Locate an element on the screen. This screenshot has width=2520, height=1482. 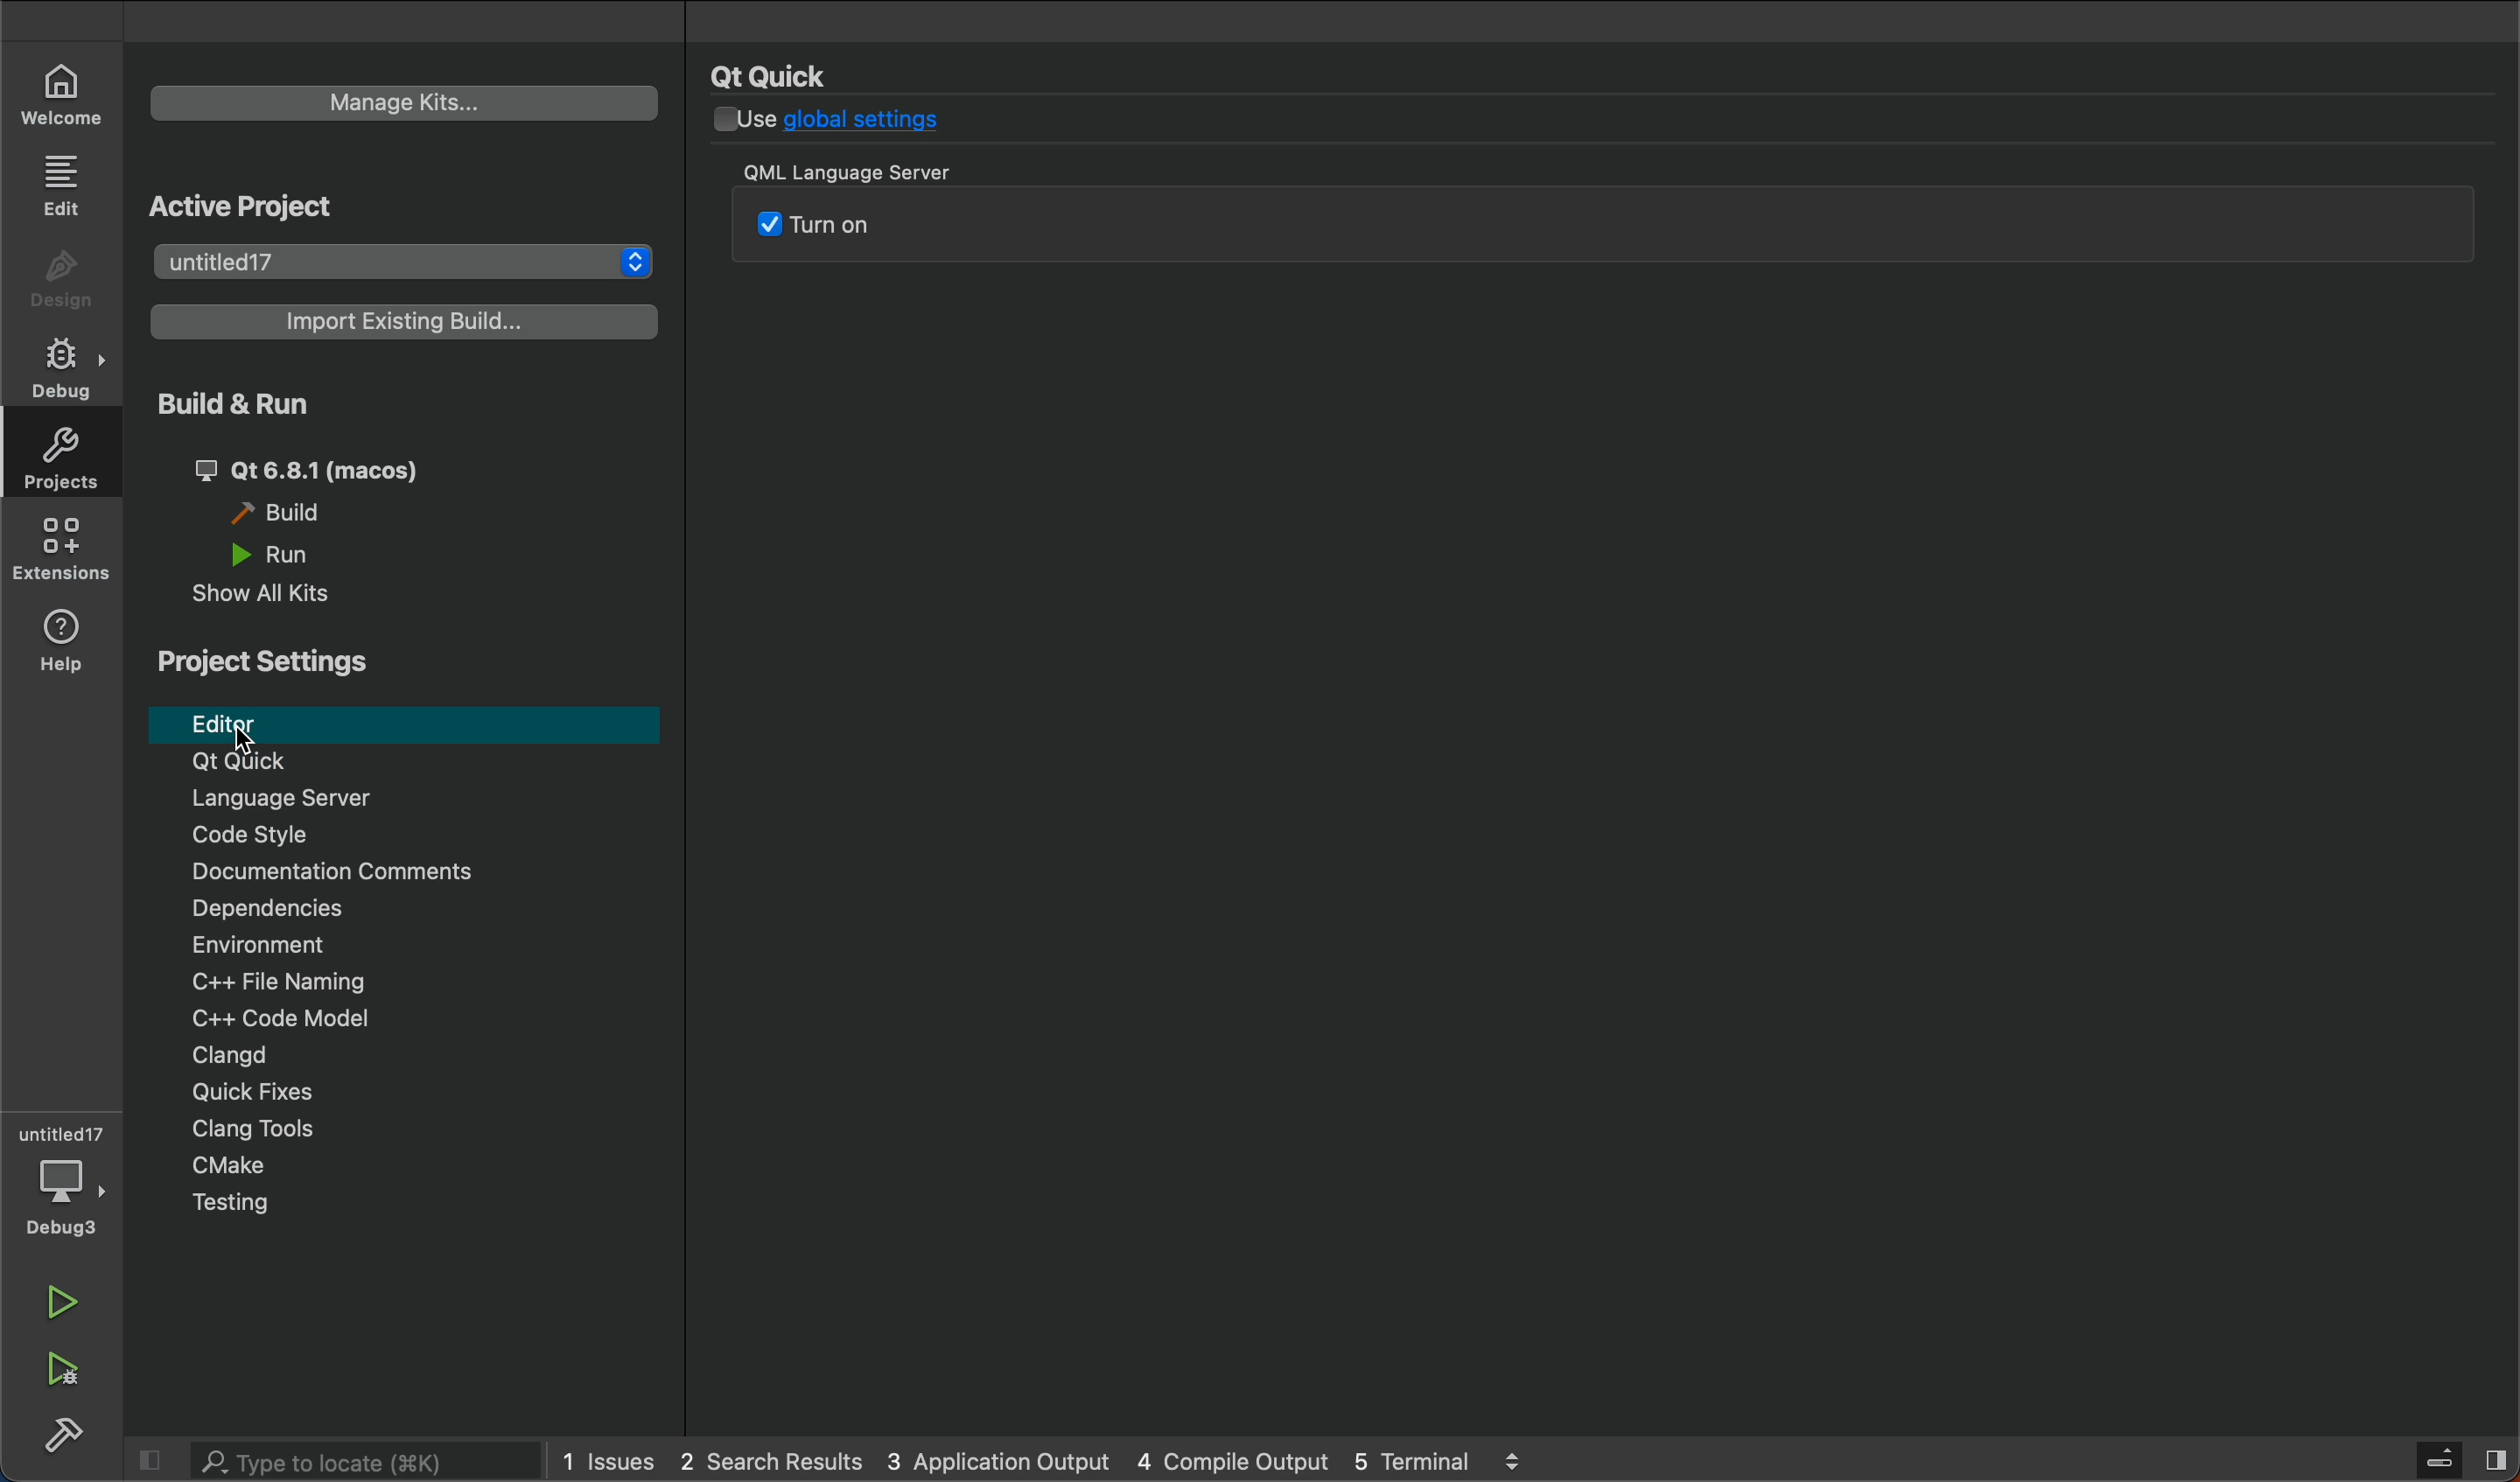
Build & Run is located at coordinates (254, 404).